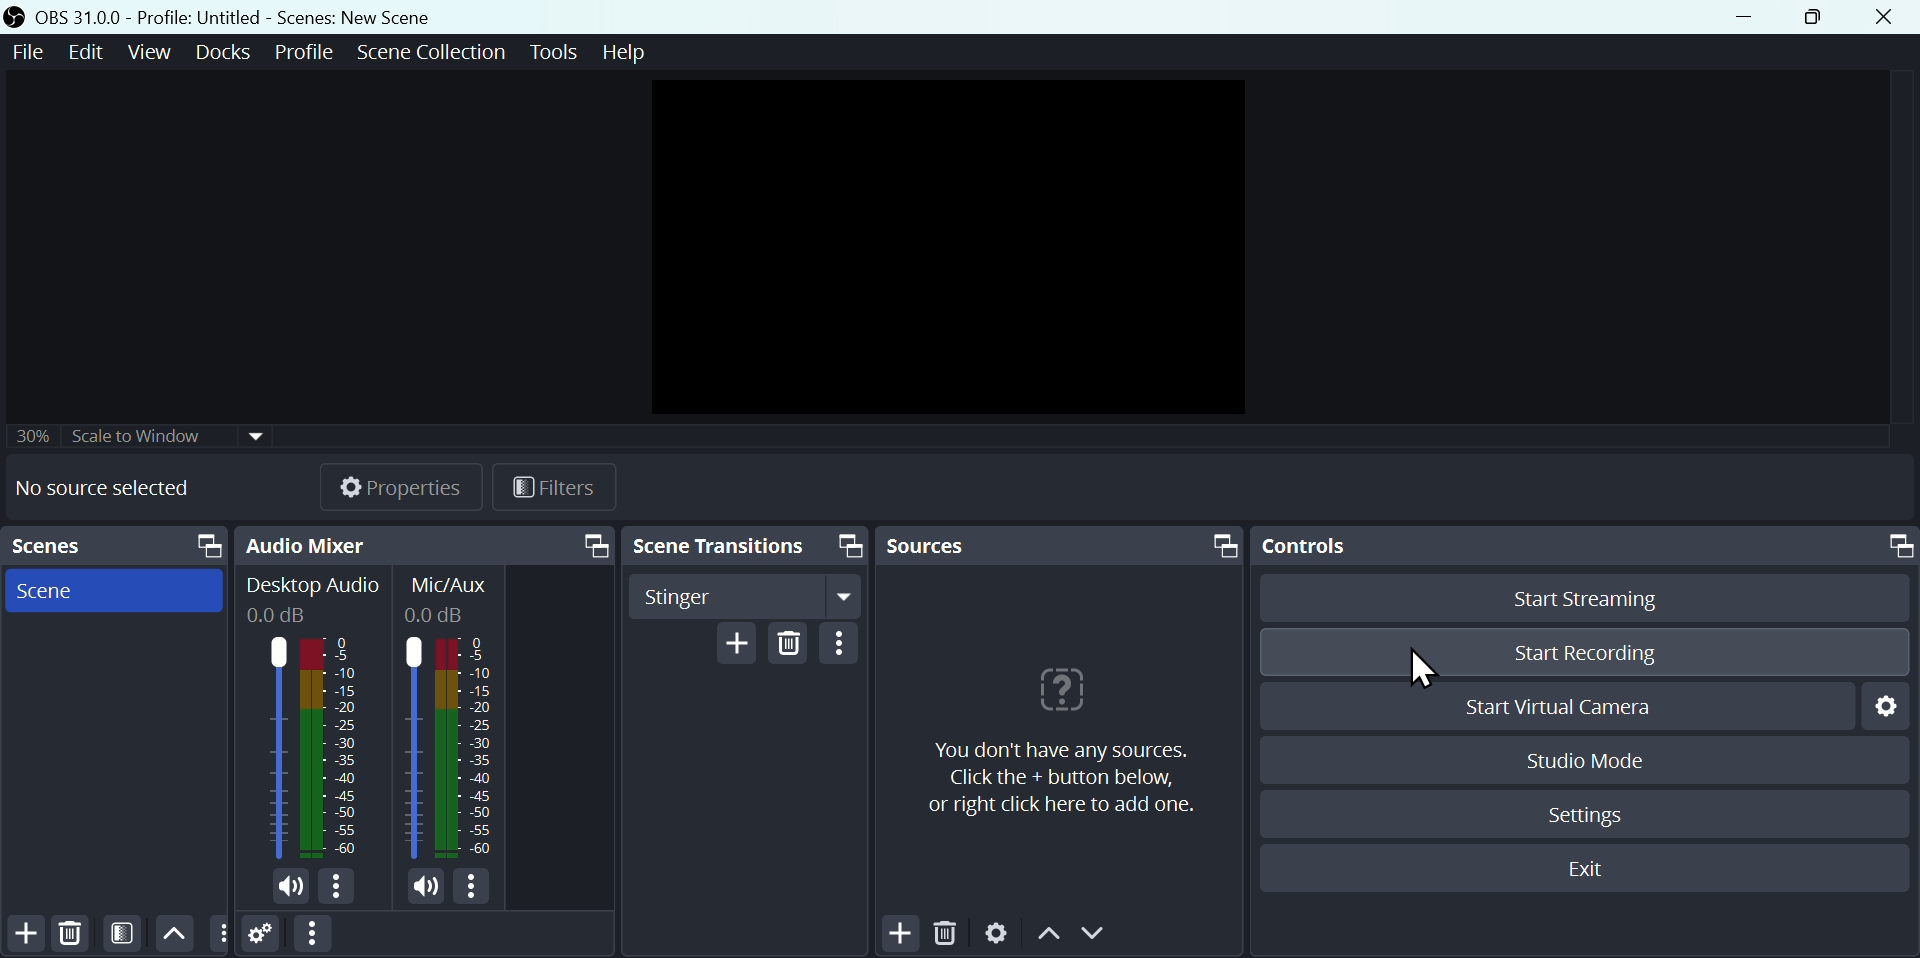  Describe the element at coordinates (25, 934) in the screenshot. I see `add` at that location.